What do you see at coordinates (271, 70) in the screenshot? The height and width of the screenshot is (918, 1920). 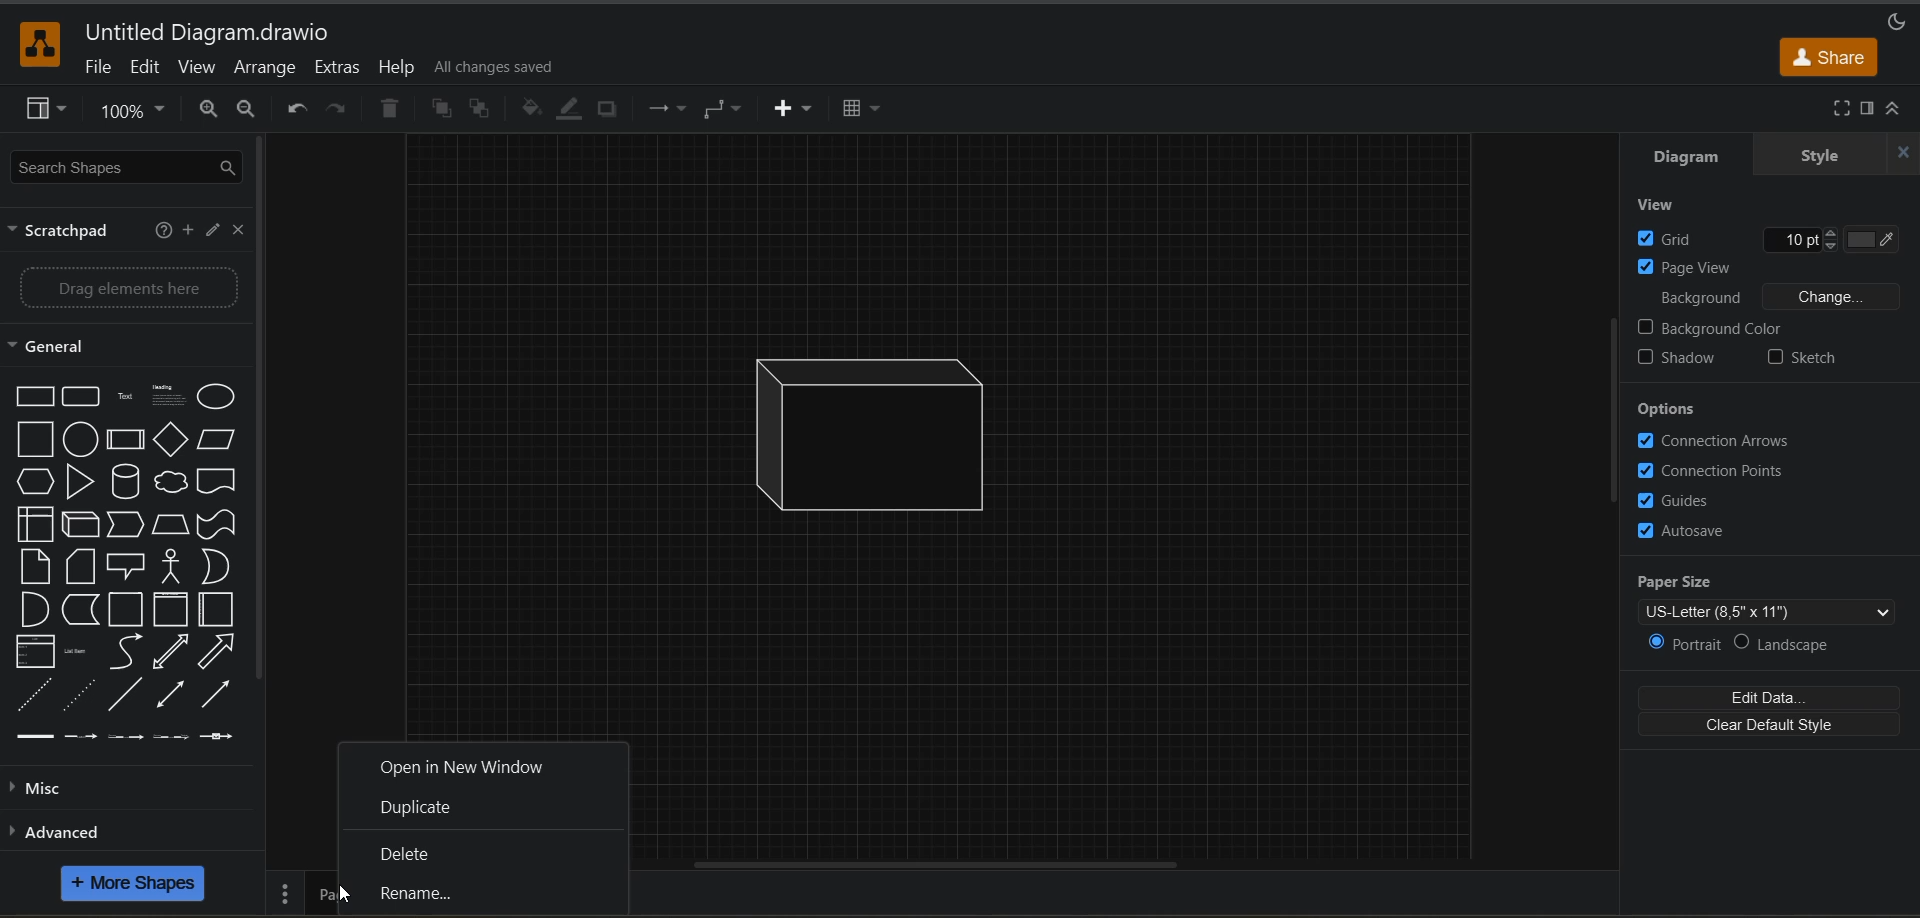 I see `arrange` at bounding box center [271, 70].